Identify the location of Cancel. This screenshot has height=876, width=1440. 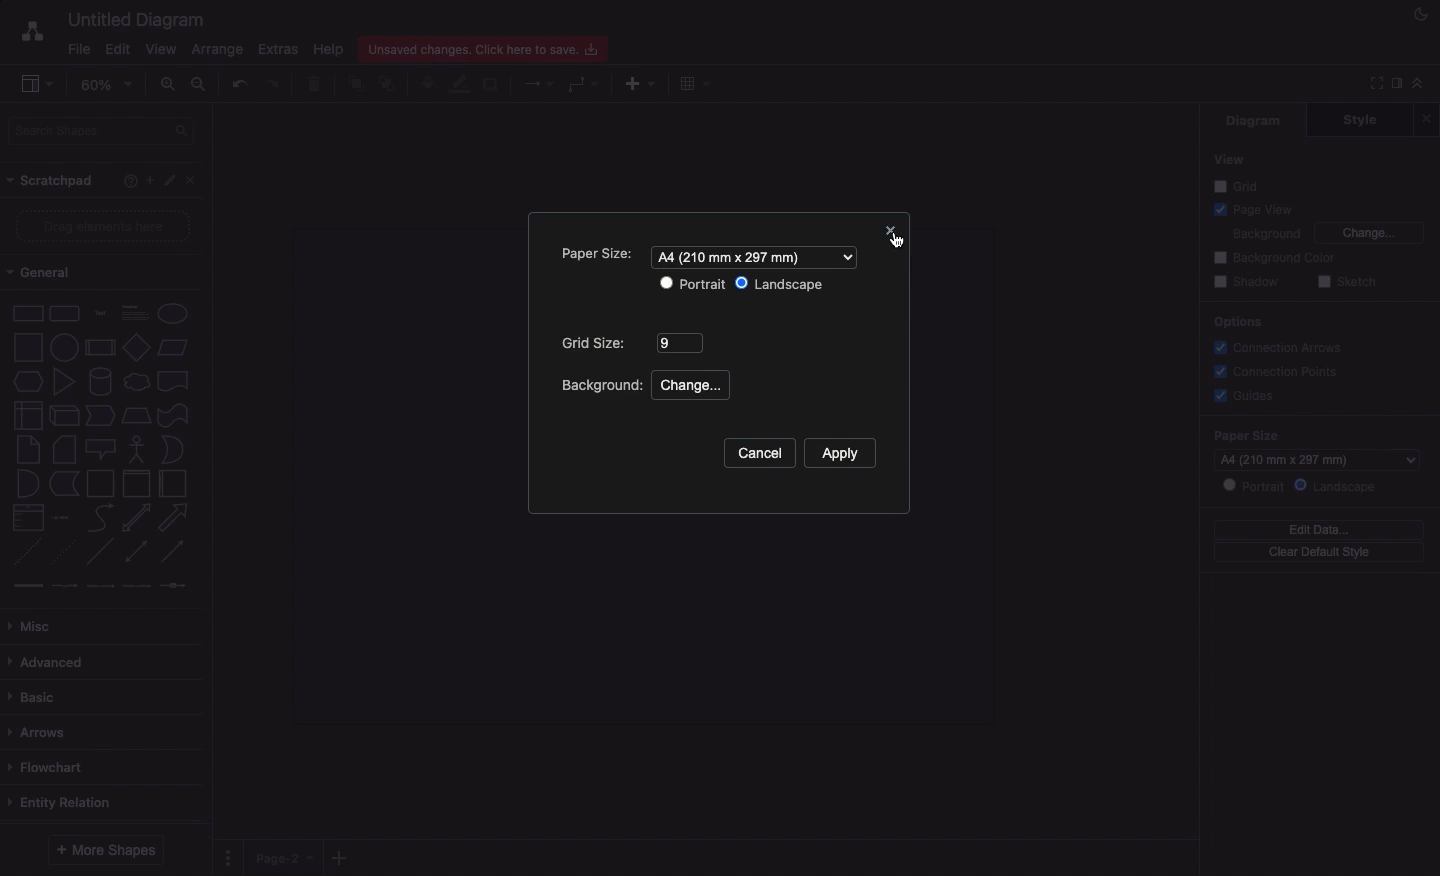
(762, 452).